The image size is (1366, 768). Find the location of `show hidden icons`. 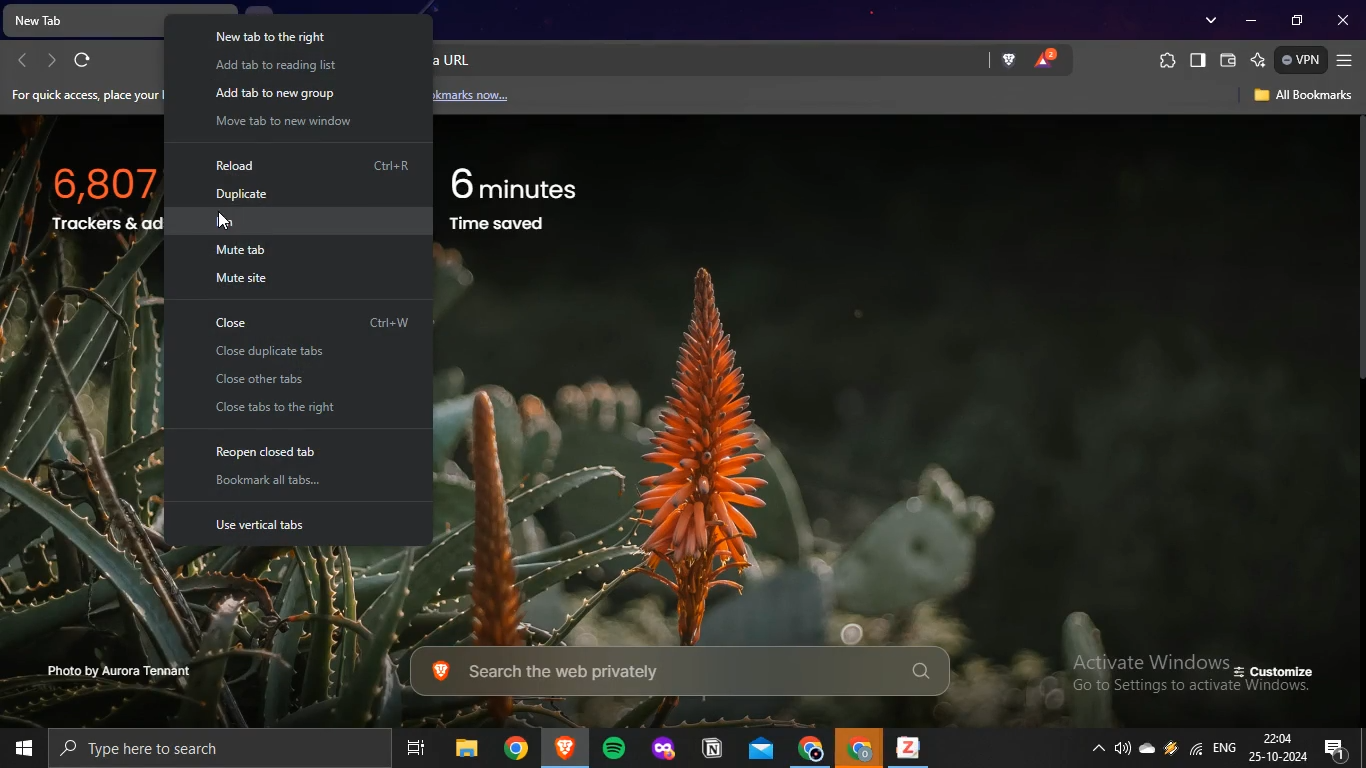

show hidden icons is located at coordinates (1098, 747).